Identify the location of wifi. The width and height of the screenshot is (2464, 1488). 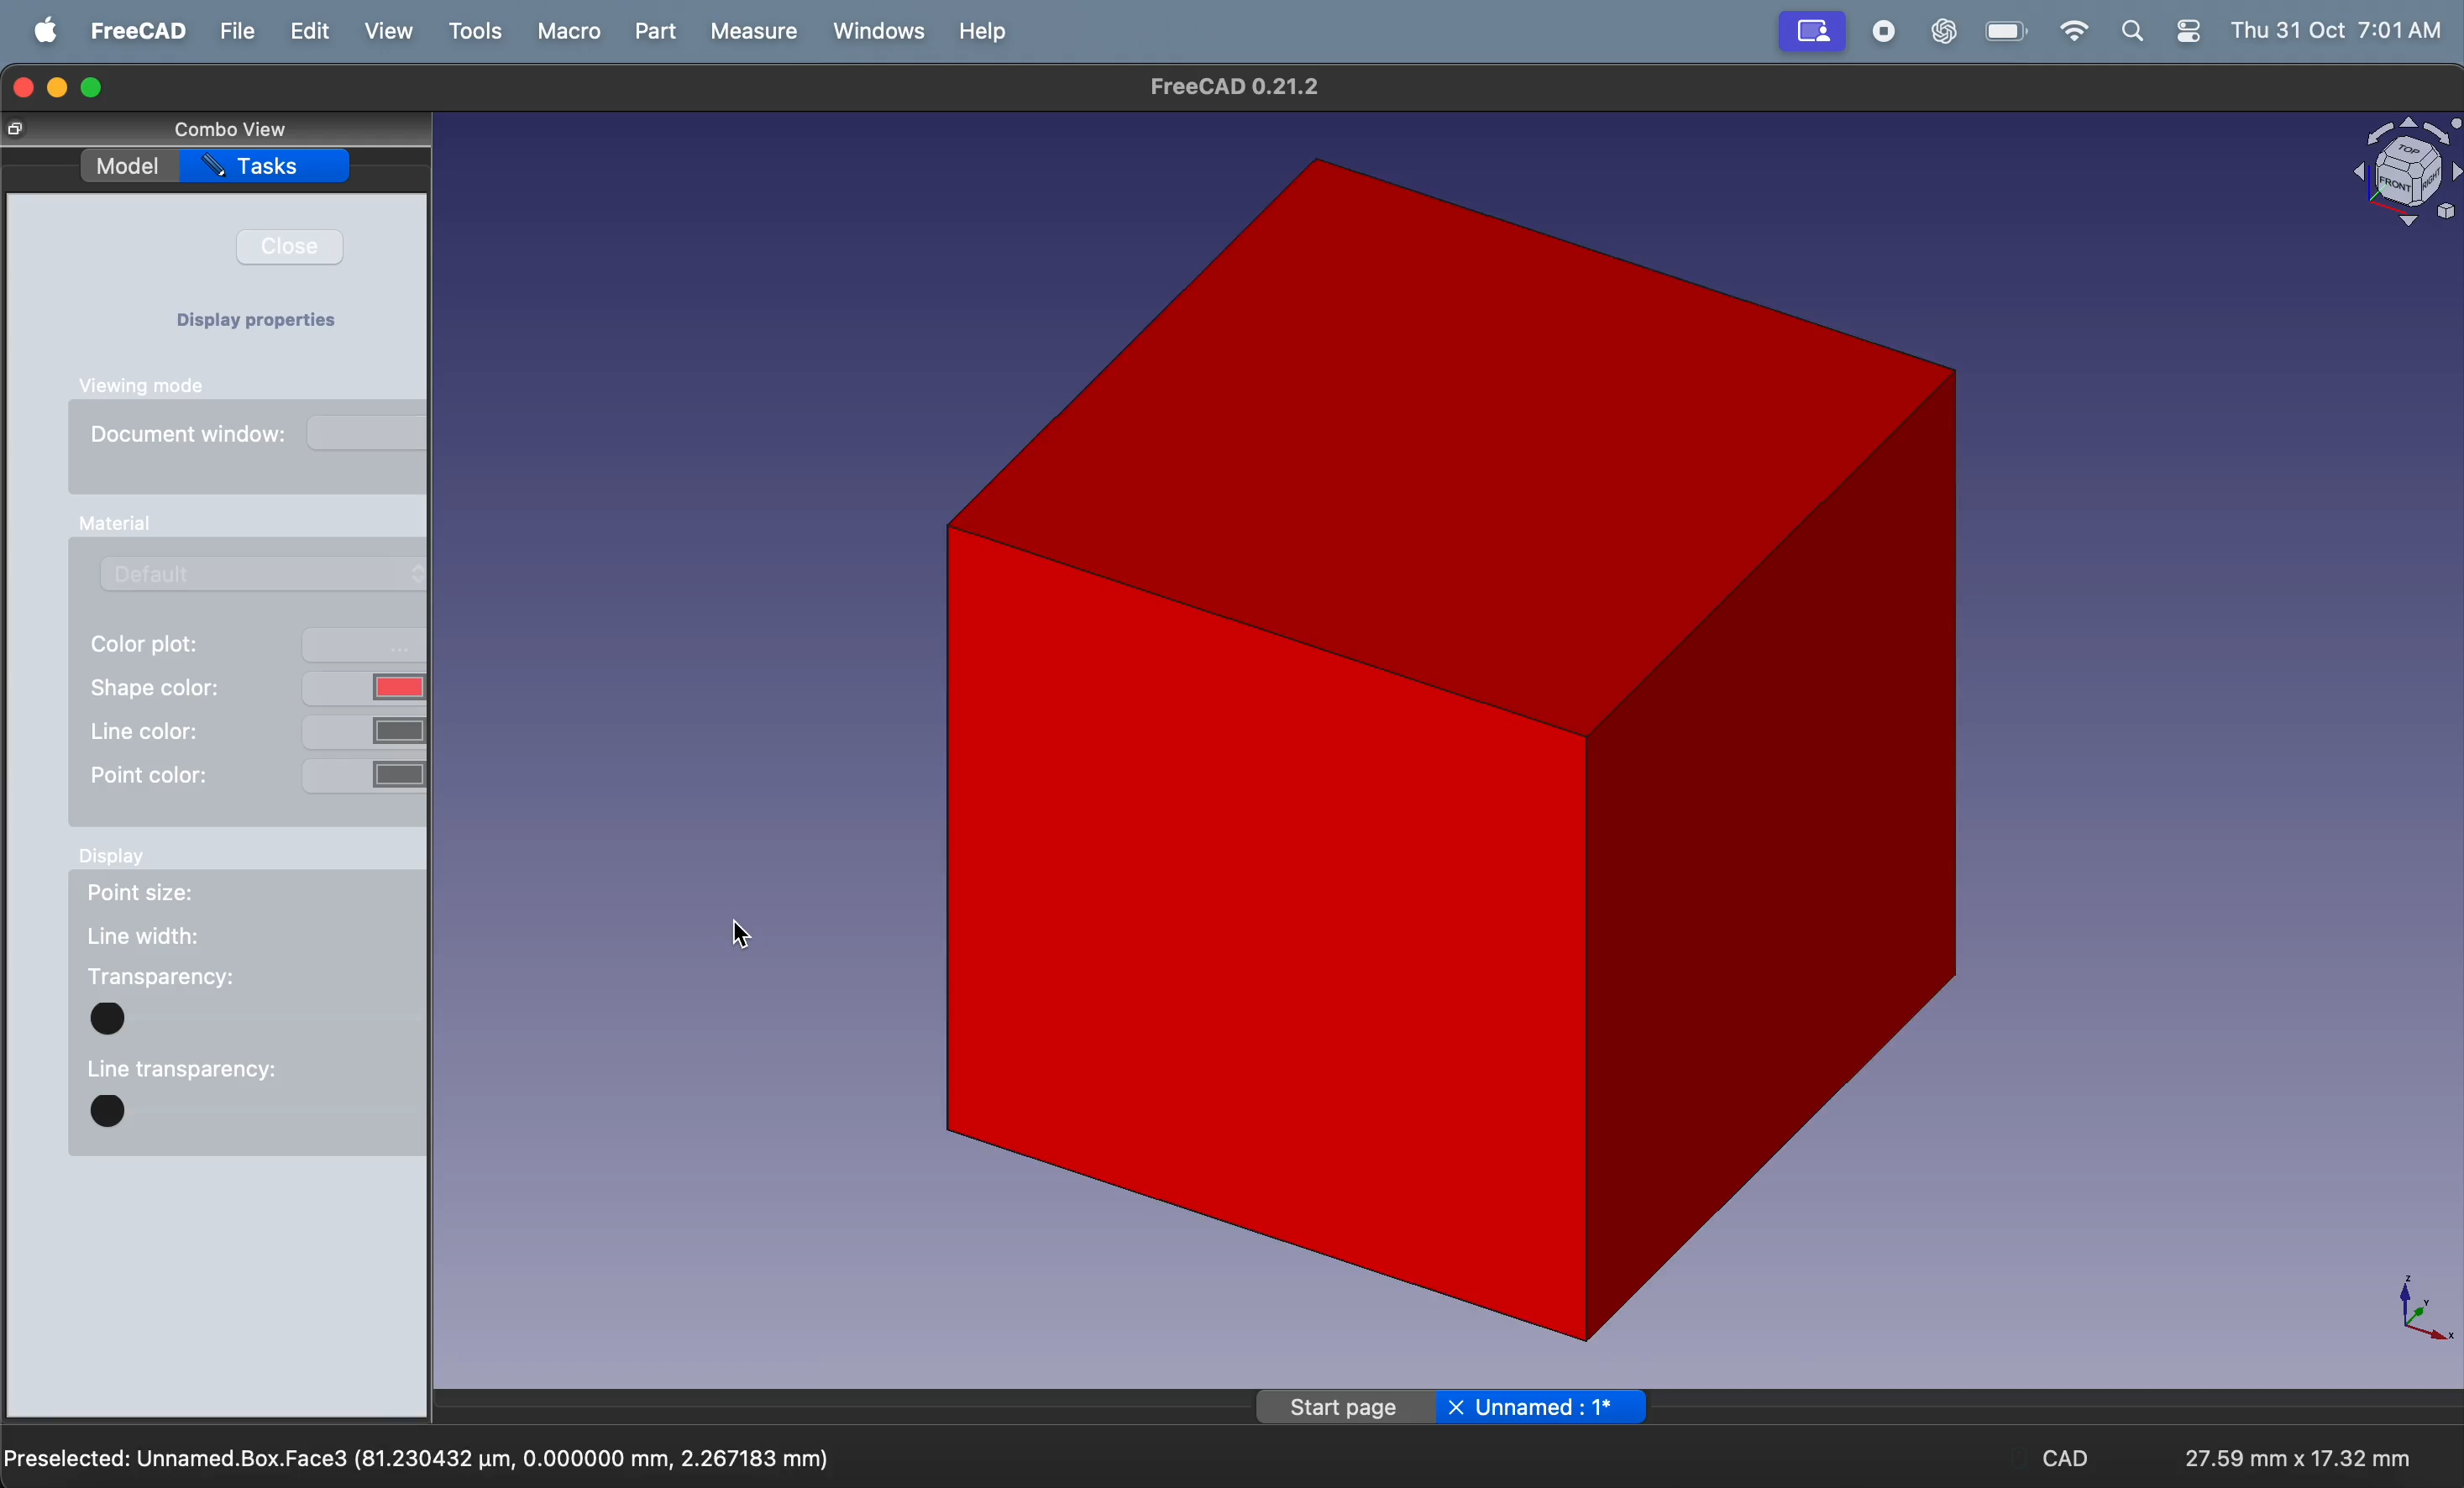
(2066, 32).